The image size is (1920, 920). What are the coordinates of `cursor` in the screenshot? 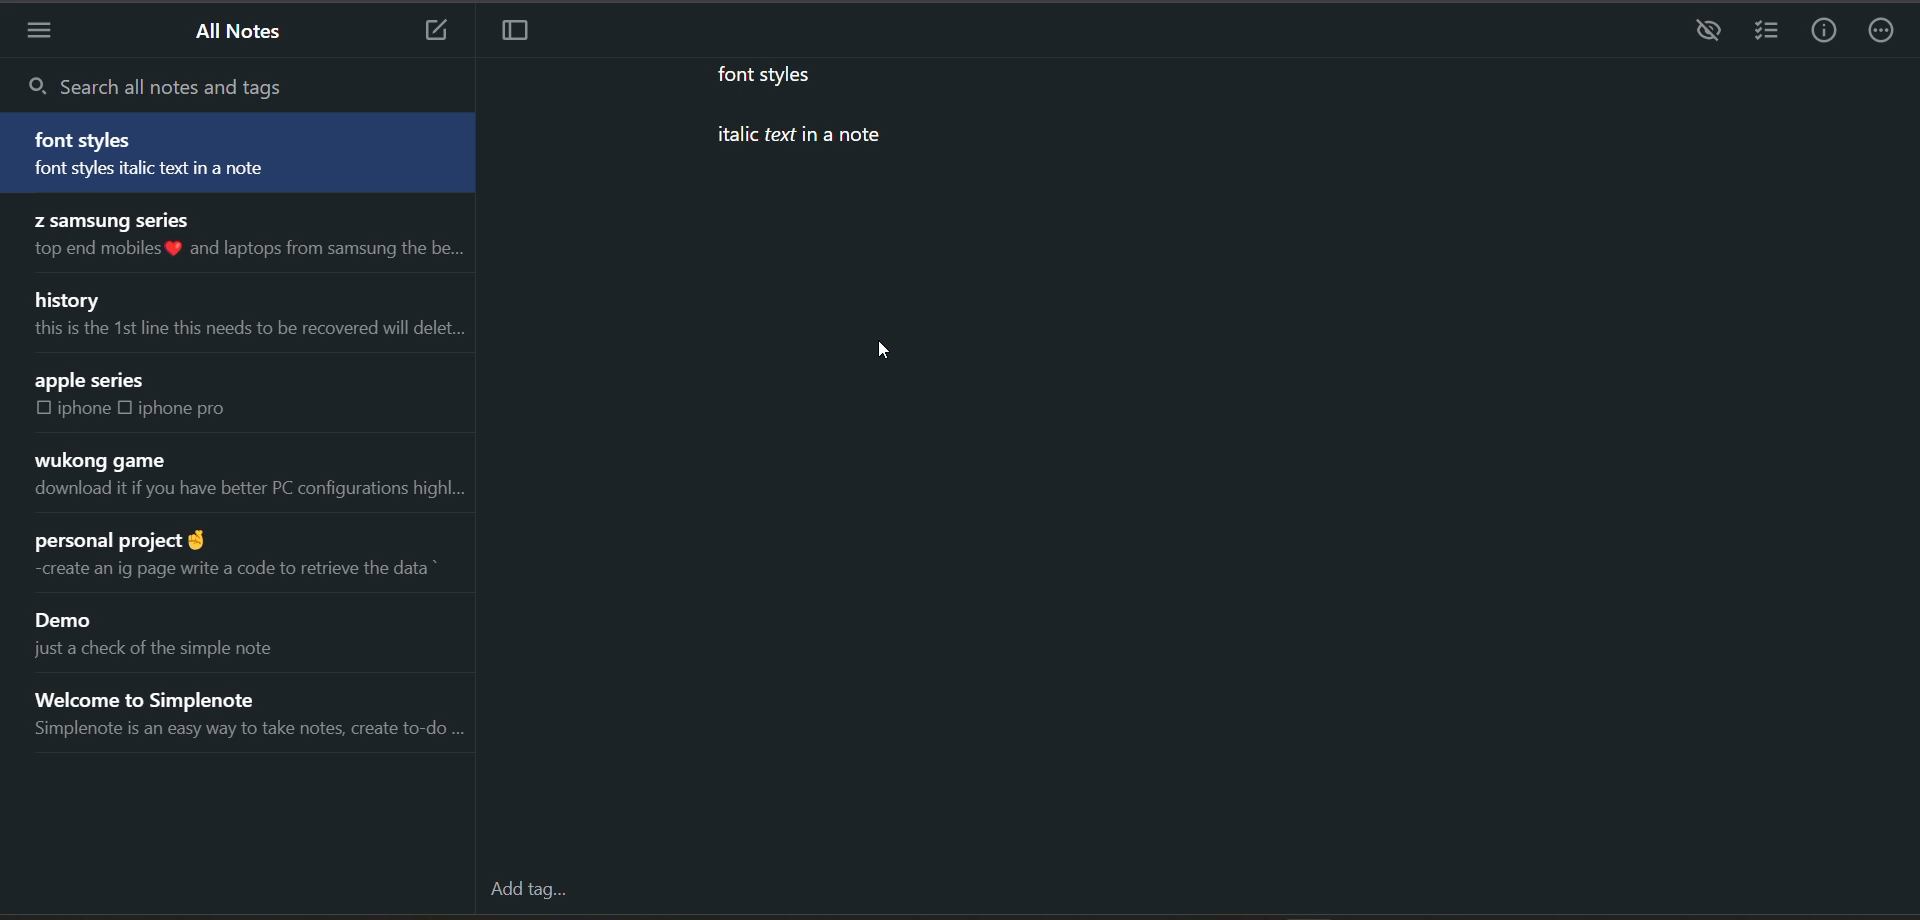 It's located at (882, 348).